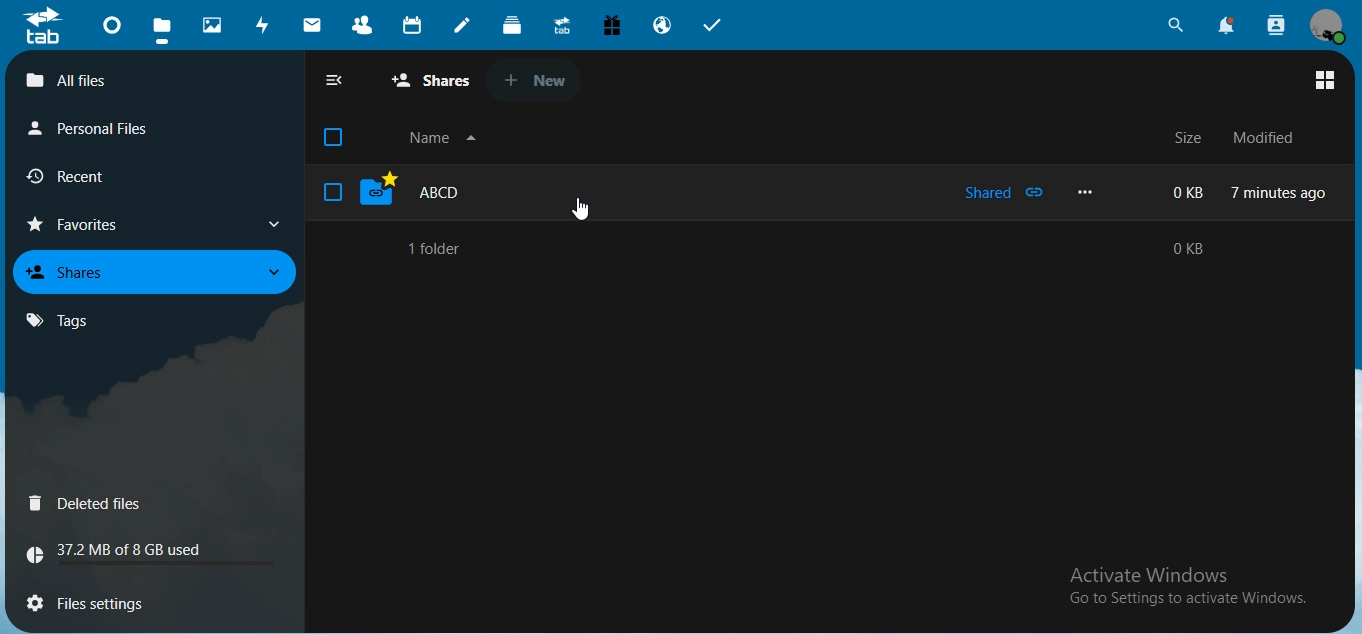  Describe the element at coordinates (664, 27) in the screenshot. I see `email hosting` at that location.